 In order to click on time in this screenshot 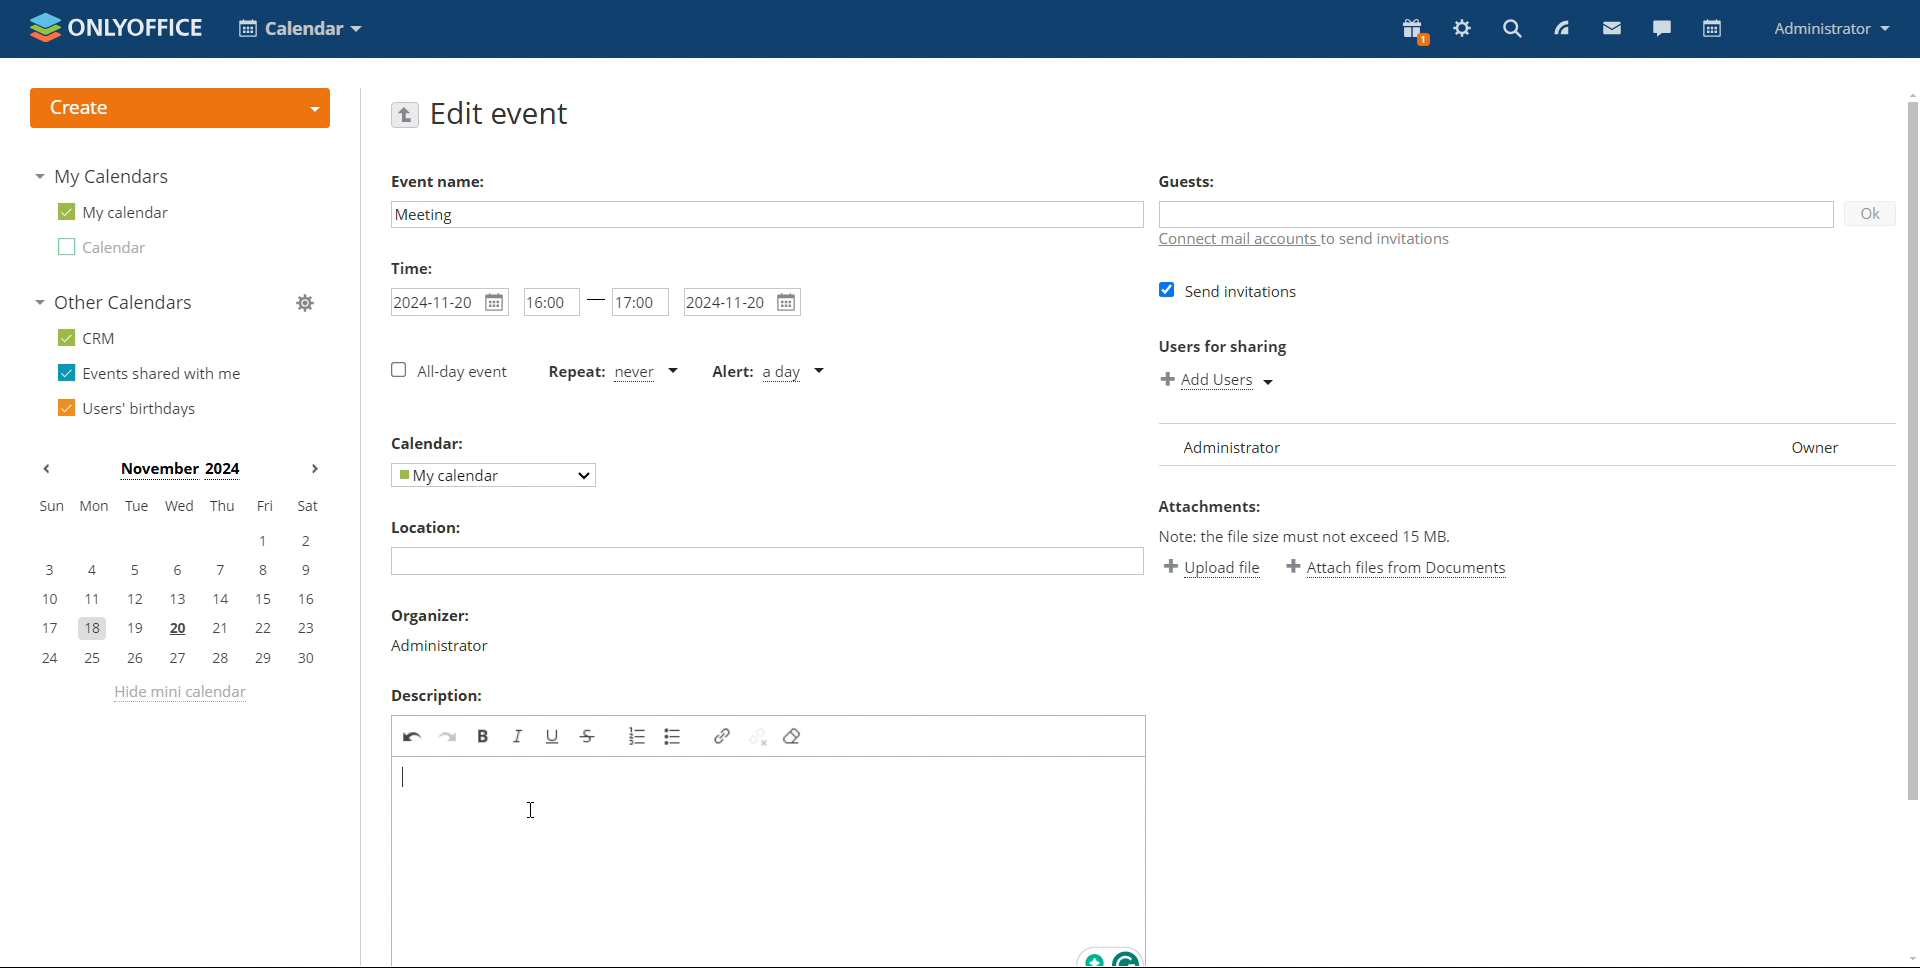, I will do `click(414, 266)`.